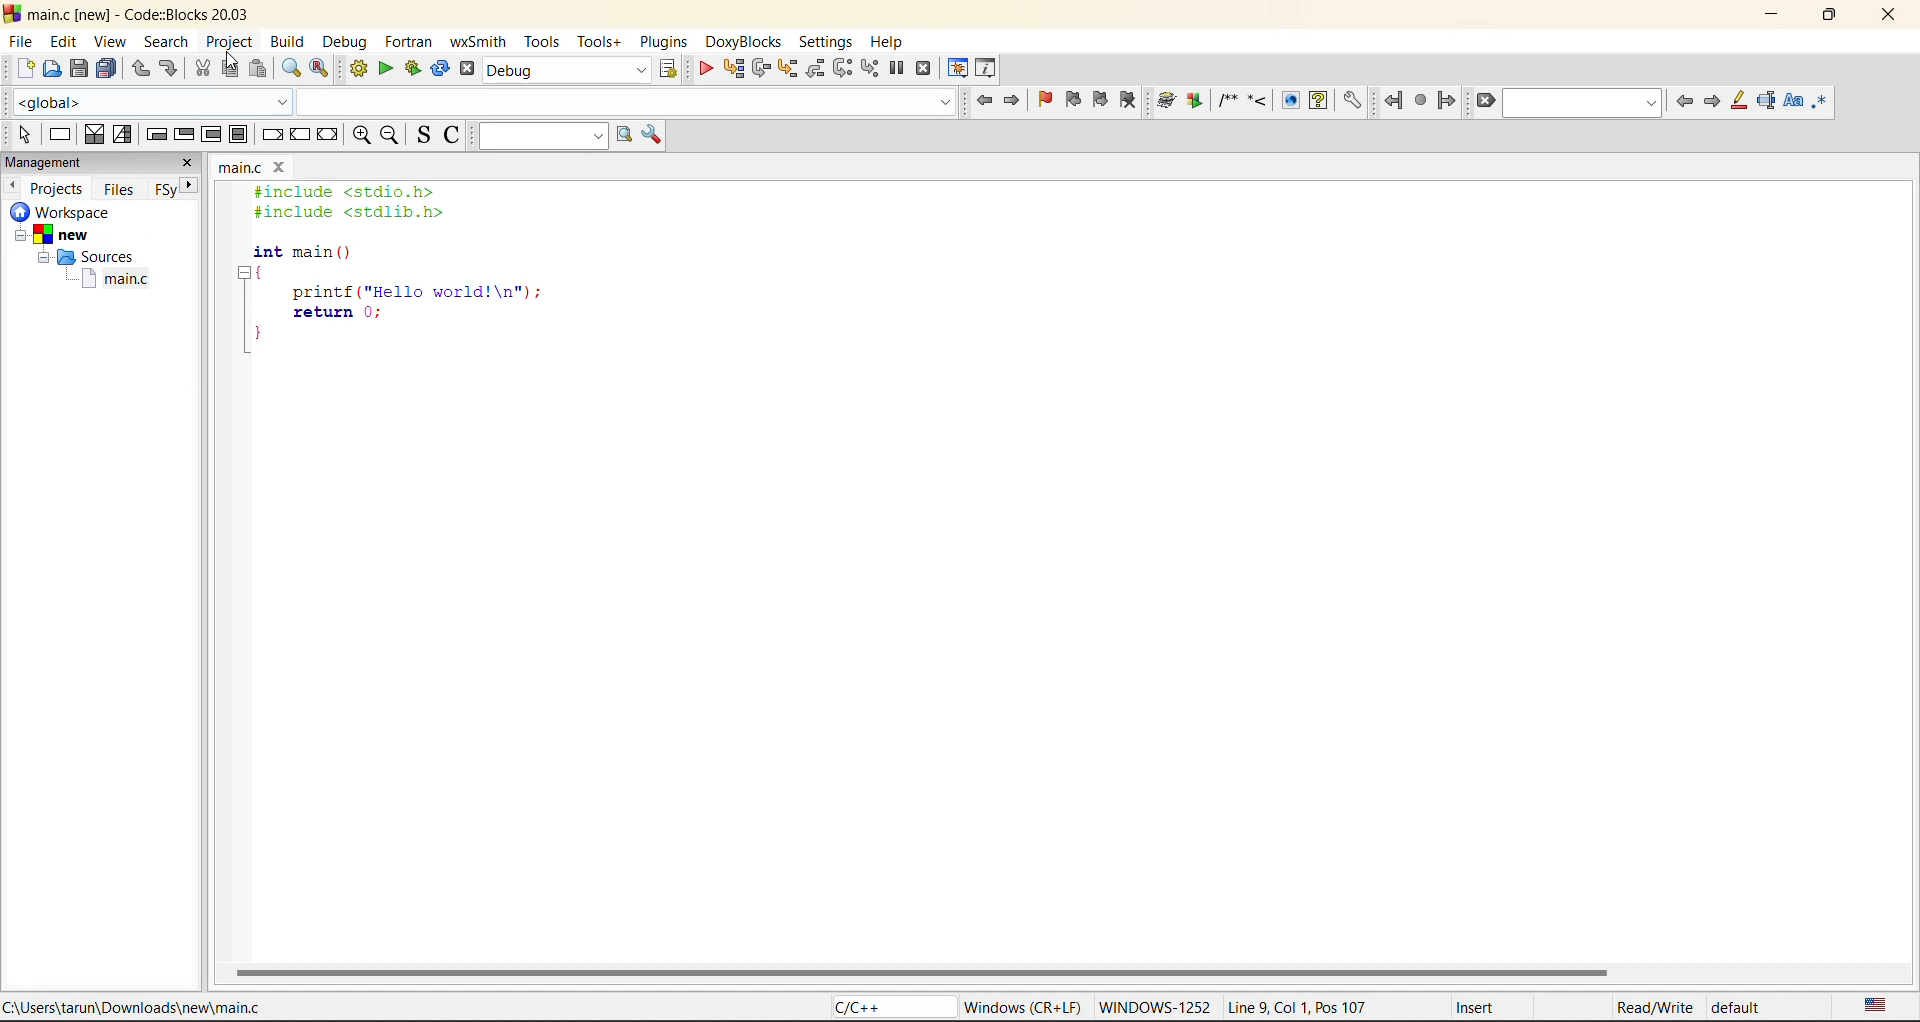 This screenshot has height=1022, width=1920. Describe the element at coordinates (203, 68) in the screenshot. I see `cut` at that location.